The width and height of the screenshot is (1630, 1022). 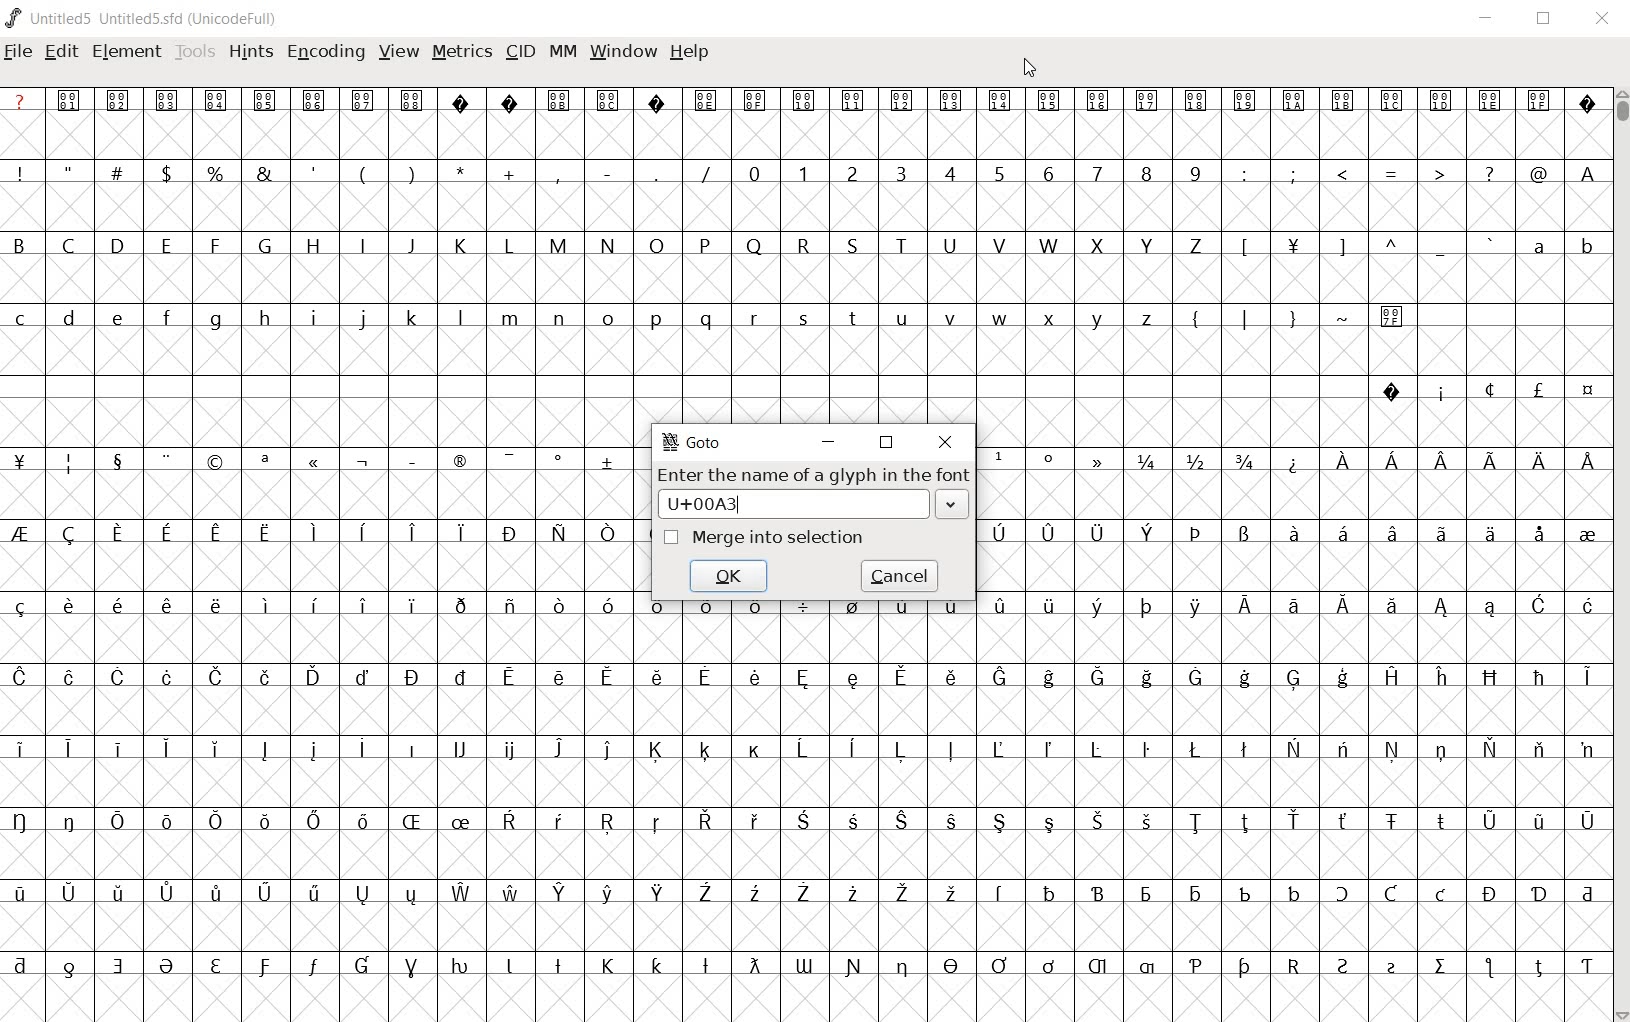 I want to click on Symbol, so click(x=23, y=678).